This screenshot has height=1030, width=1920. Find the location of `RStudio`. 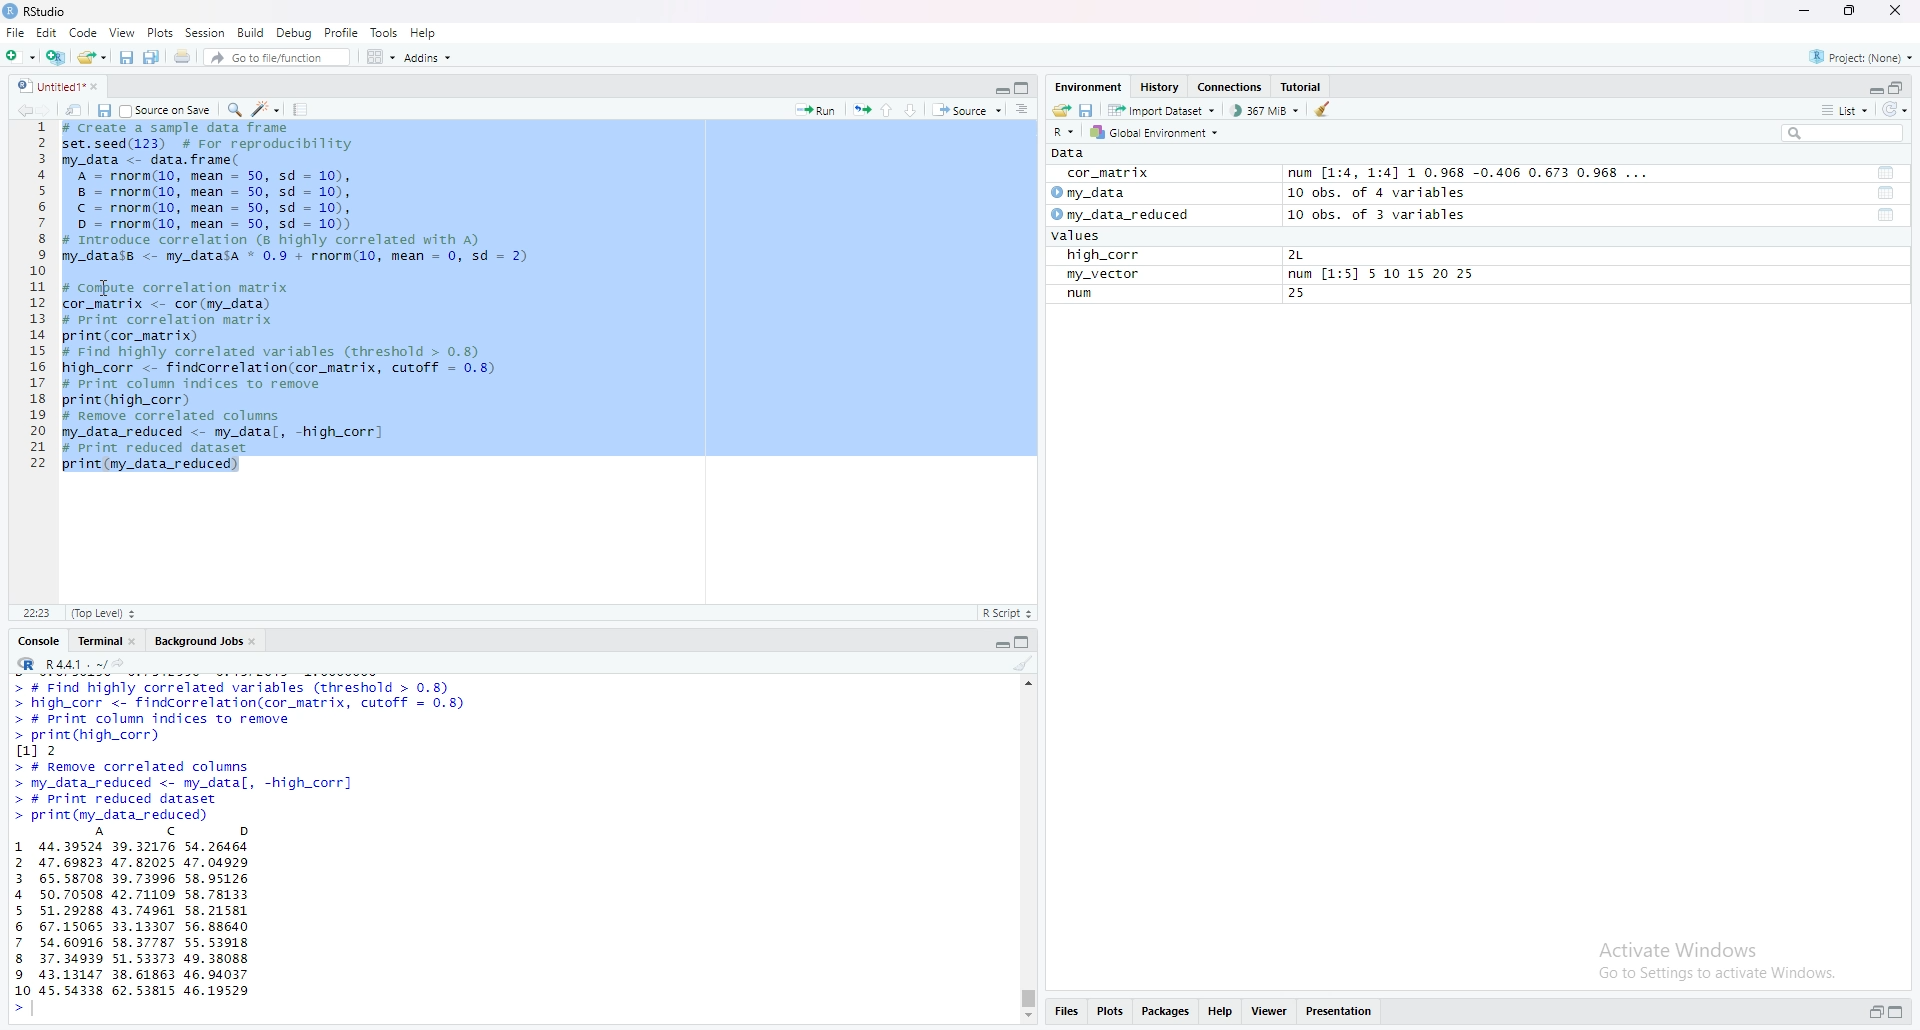

RStudio is located at coordinates (48, 12).